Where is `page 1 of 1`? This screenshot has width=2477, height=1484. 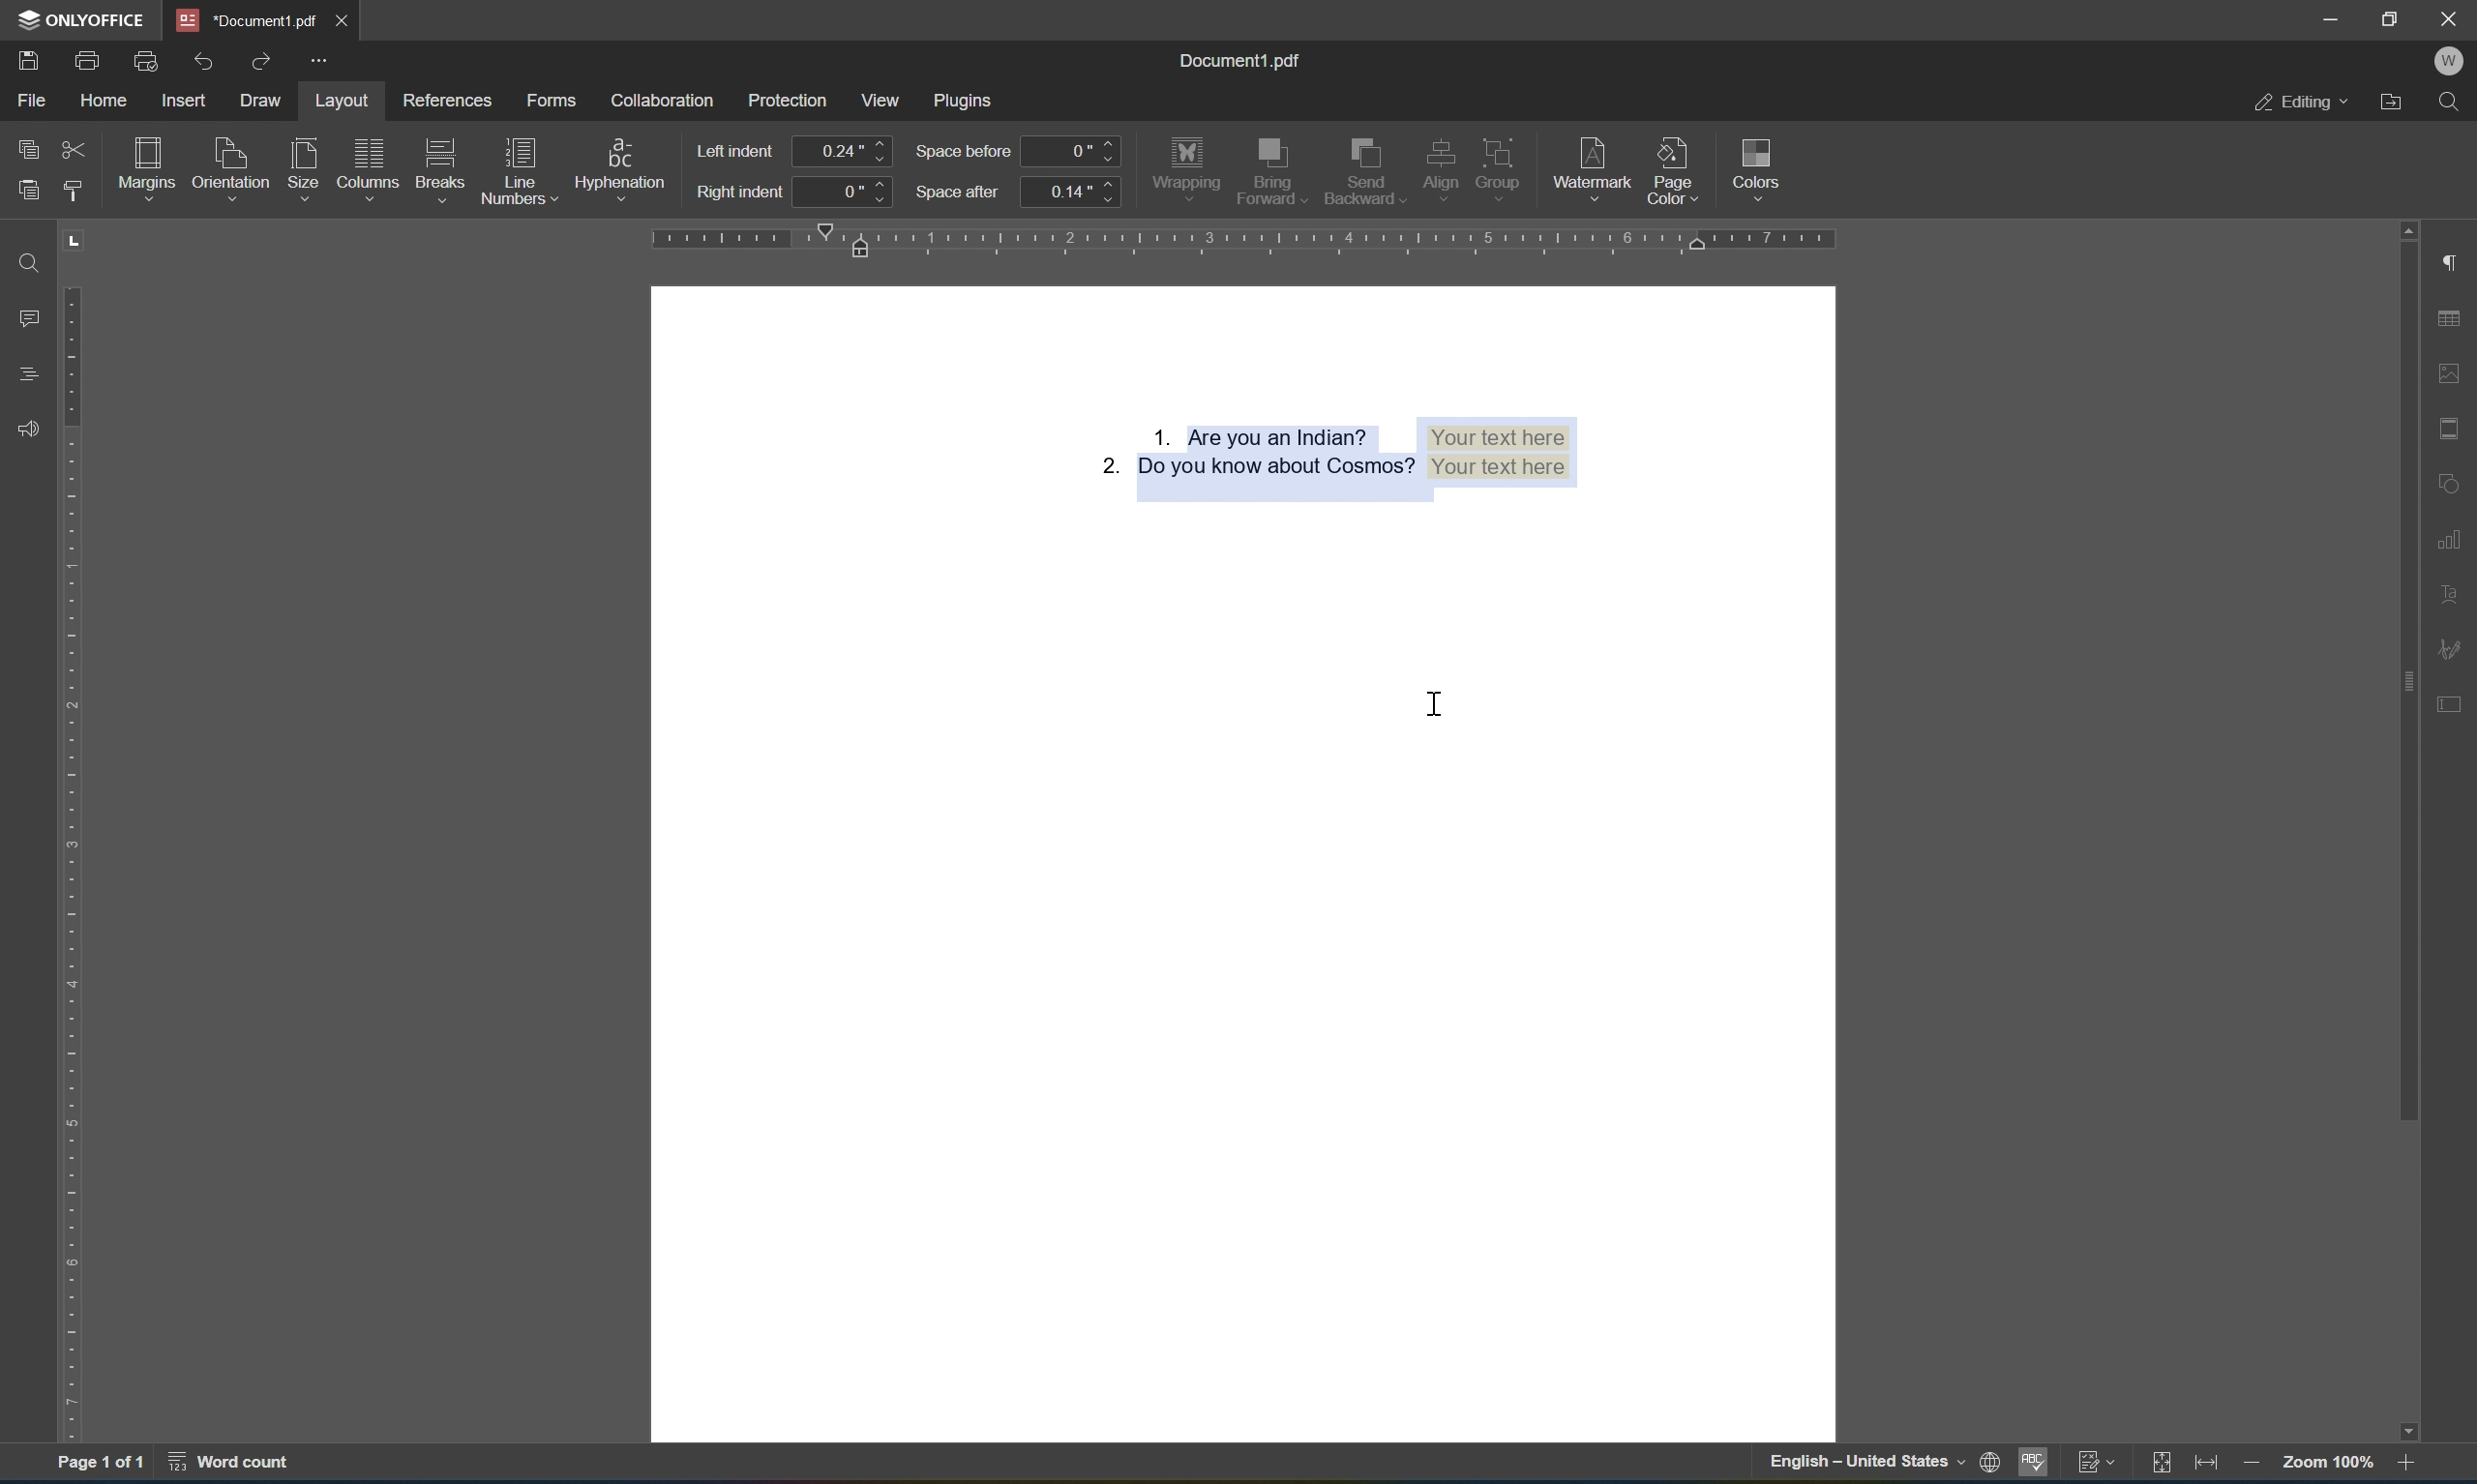
page 1 of 1 is located at coordinates (101, 1465).